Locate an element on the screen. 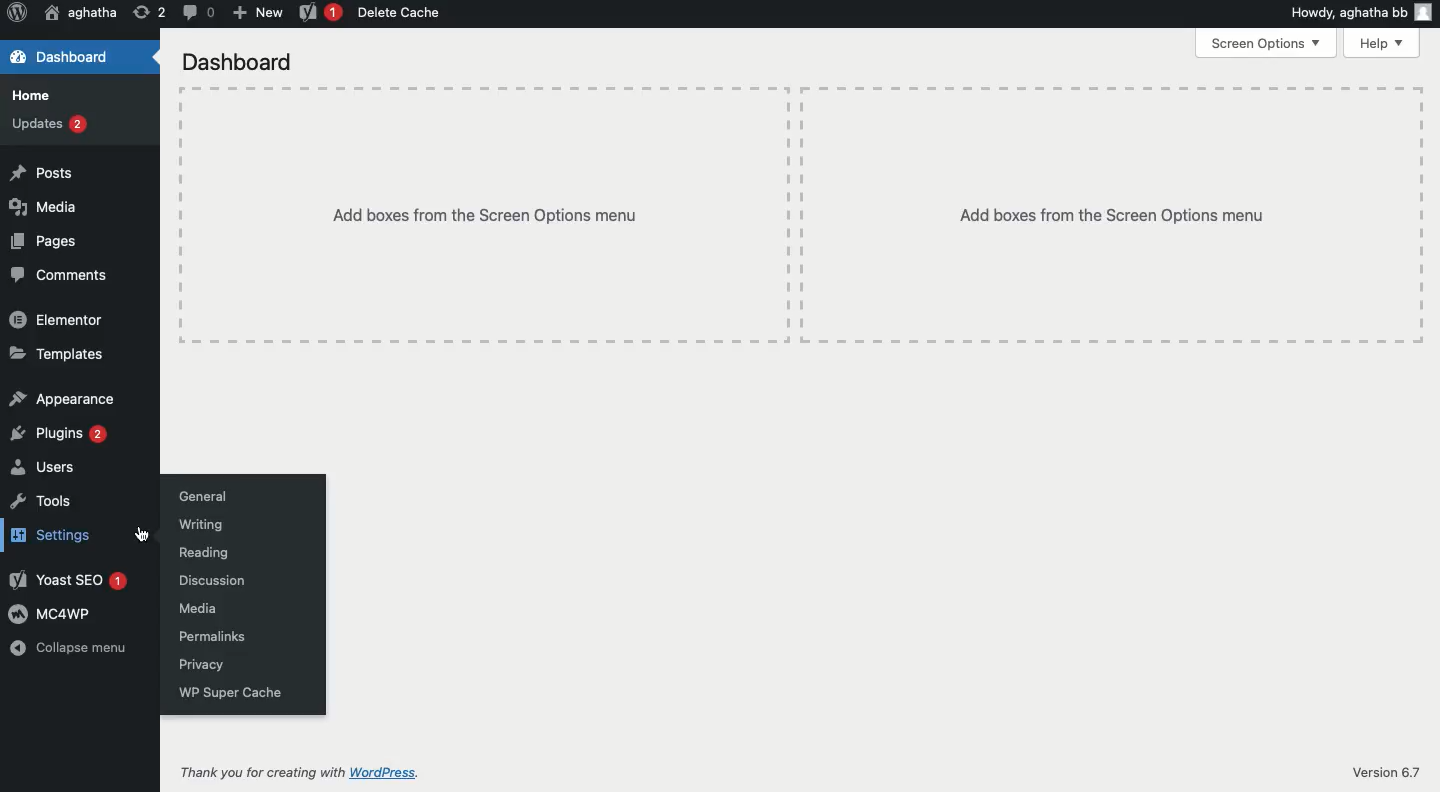 This screenshot has width=1440, height=792. Templates is located at coordinates (53, 354).